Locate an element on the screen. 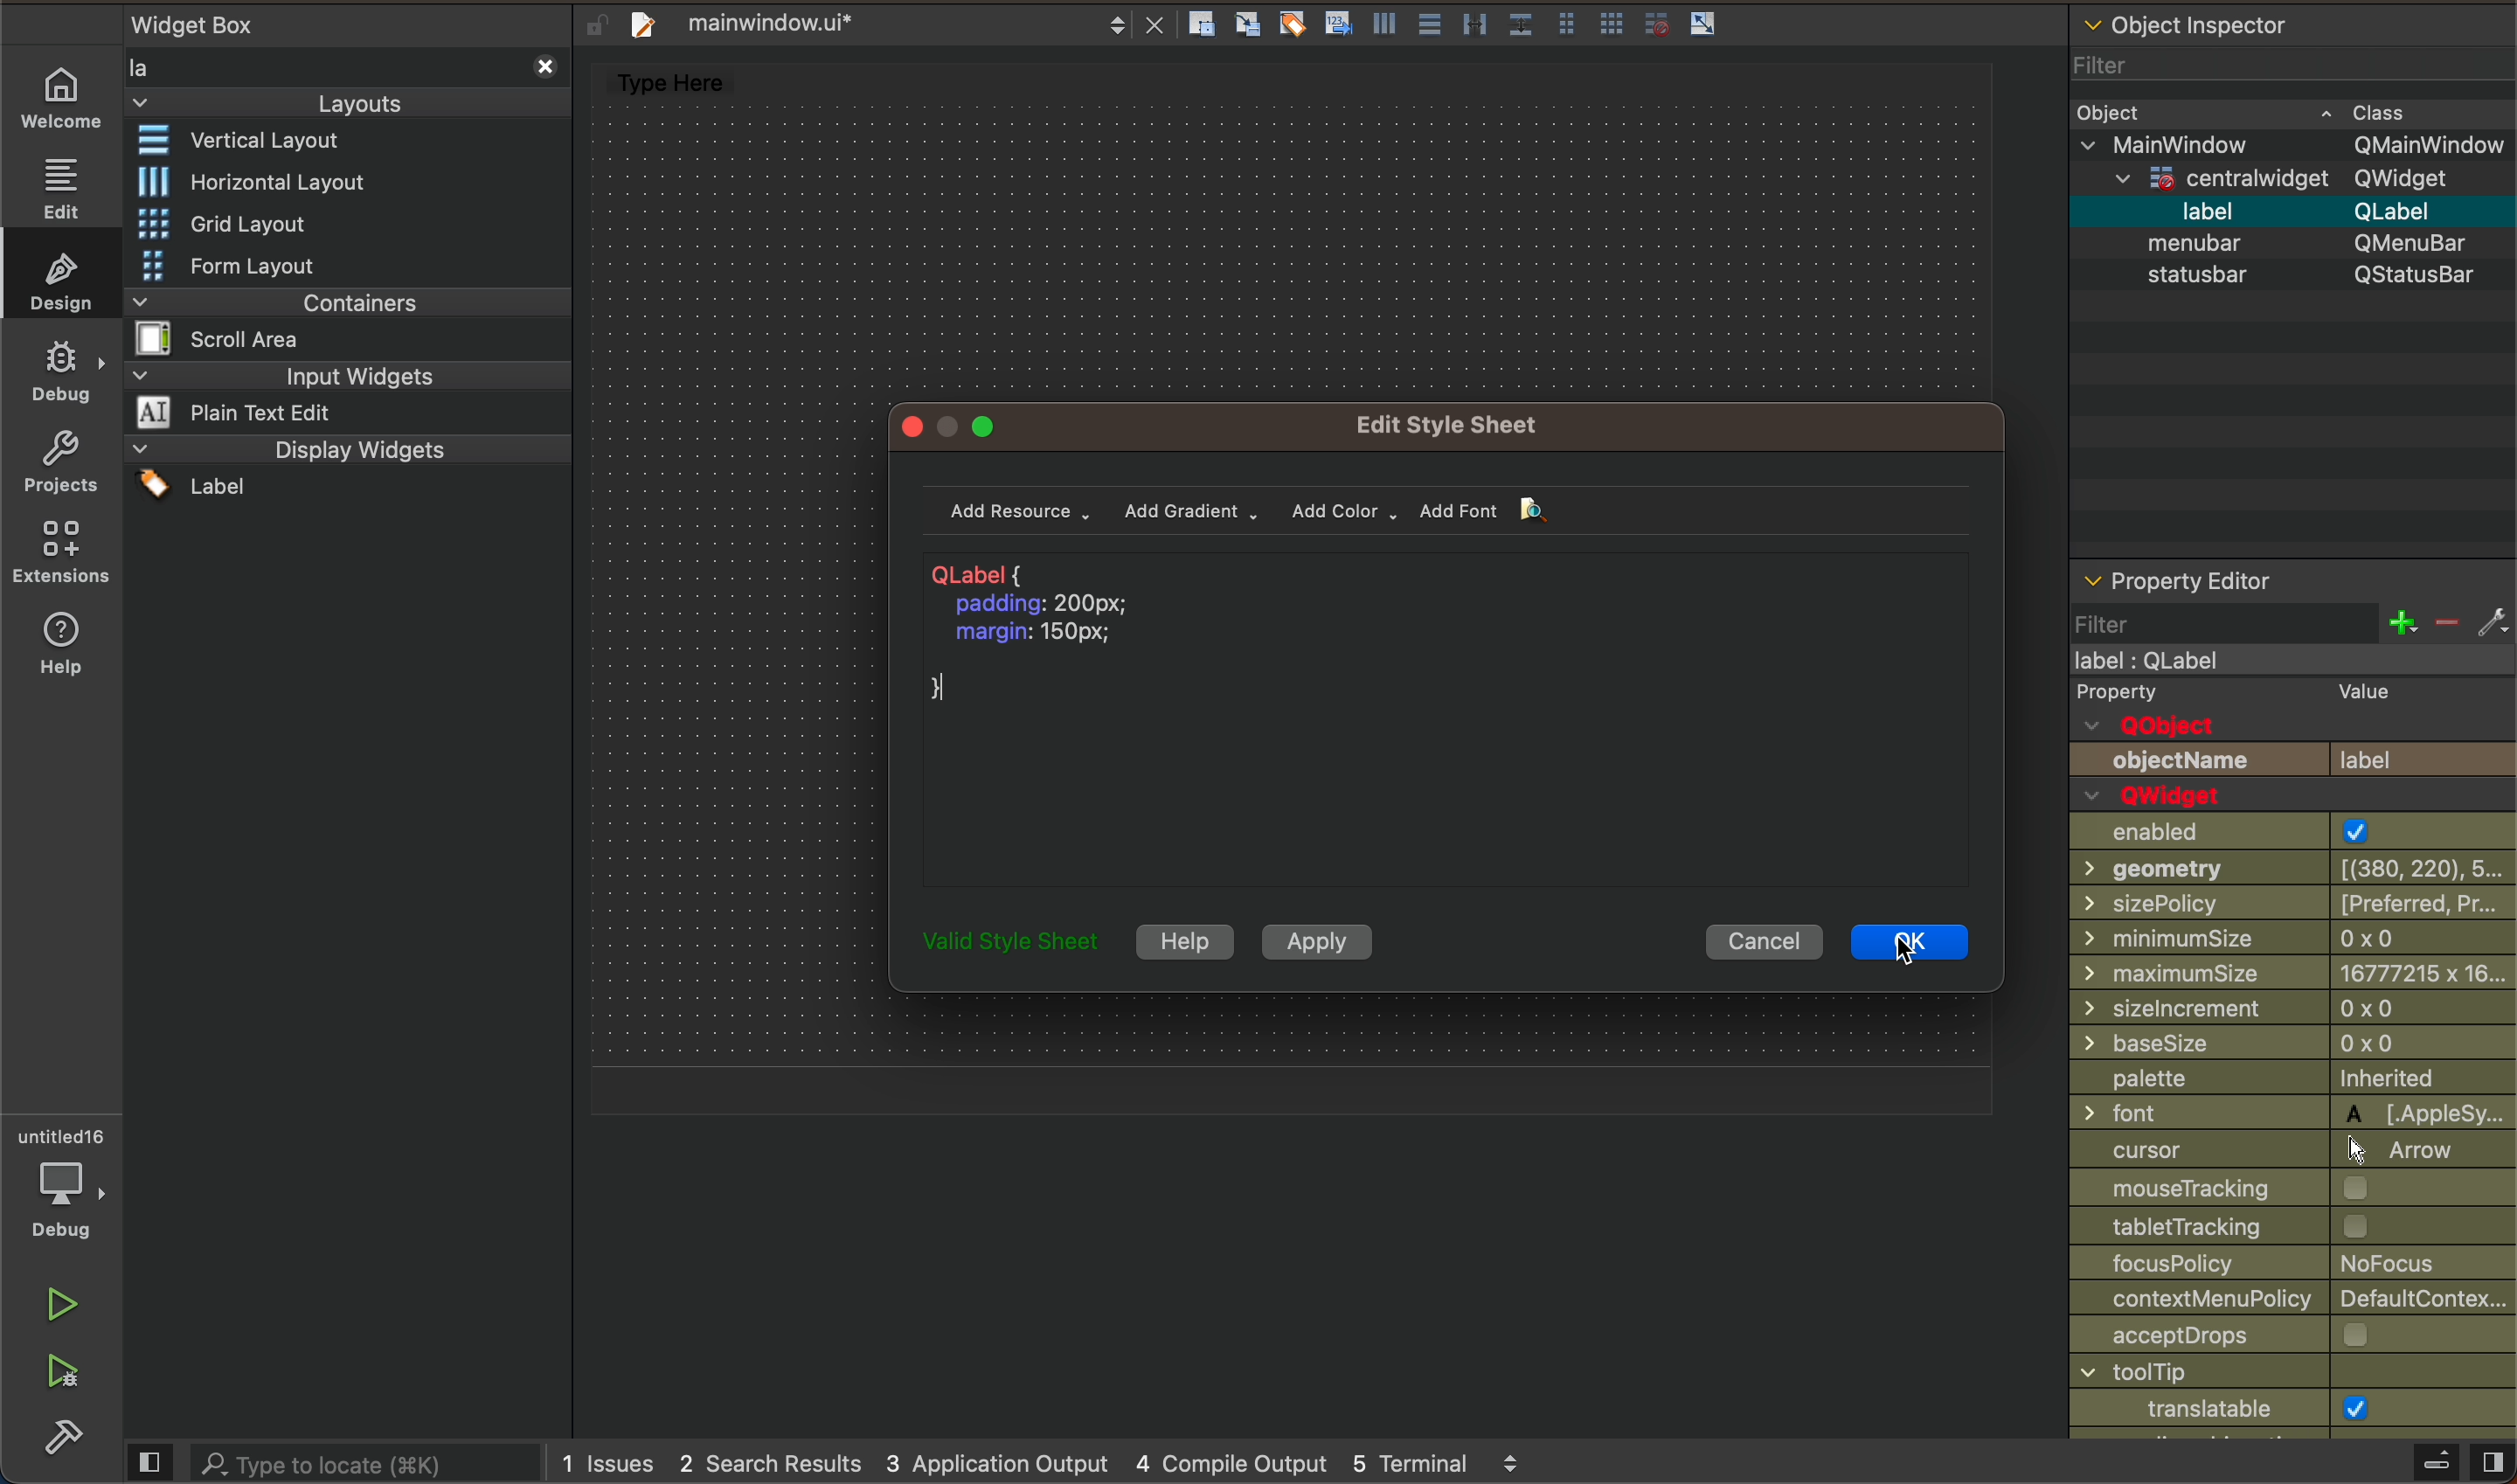 This screenshot has width=2517, height=1484. debugger is located at coordinates (68, 1181).